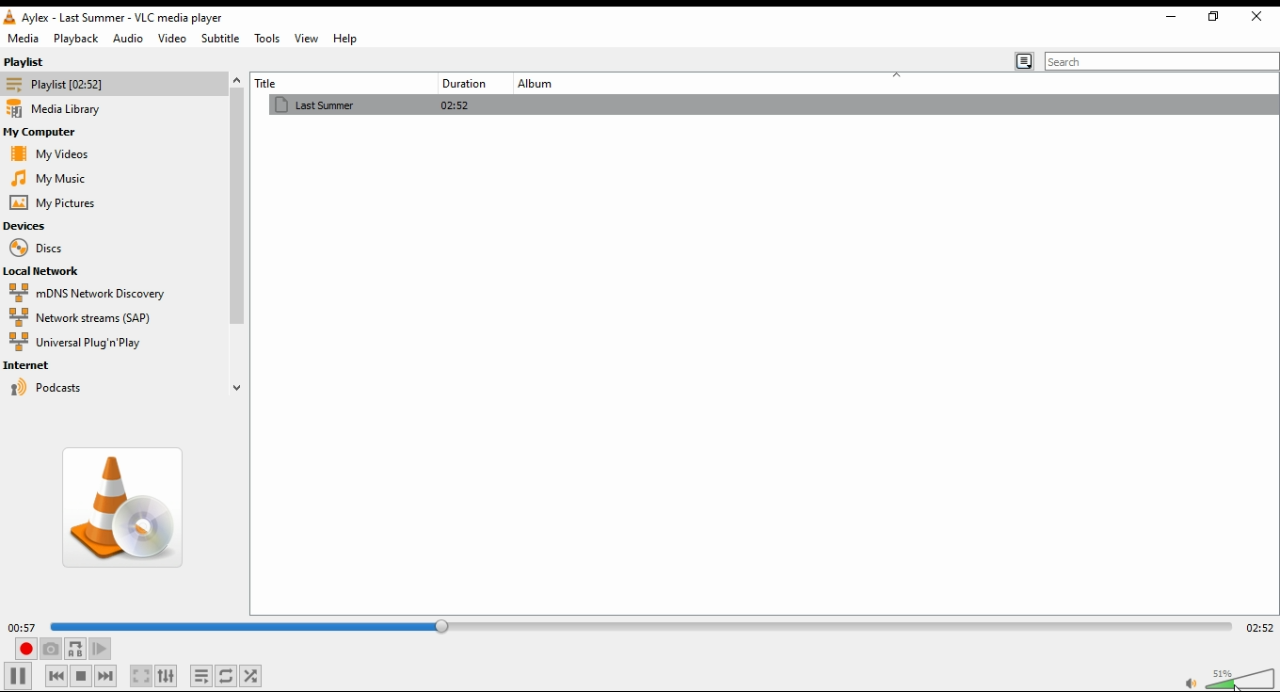 The height and width of the screenshot is (692, 1280). I want to click on devices, so click(28, 227).